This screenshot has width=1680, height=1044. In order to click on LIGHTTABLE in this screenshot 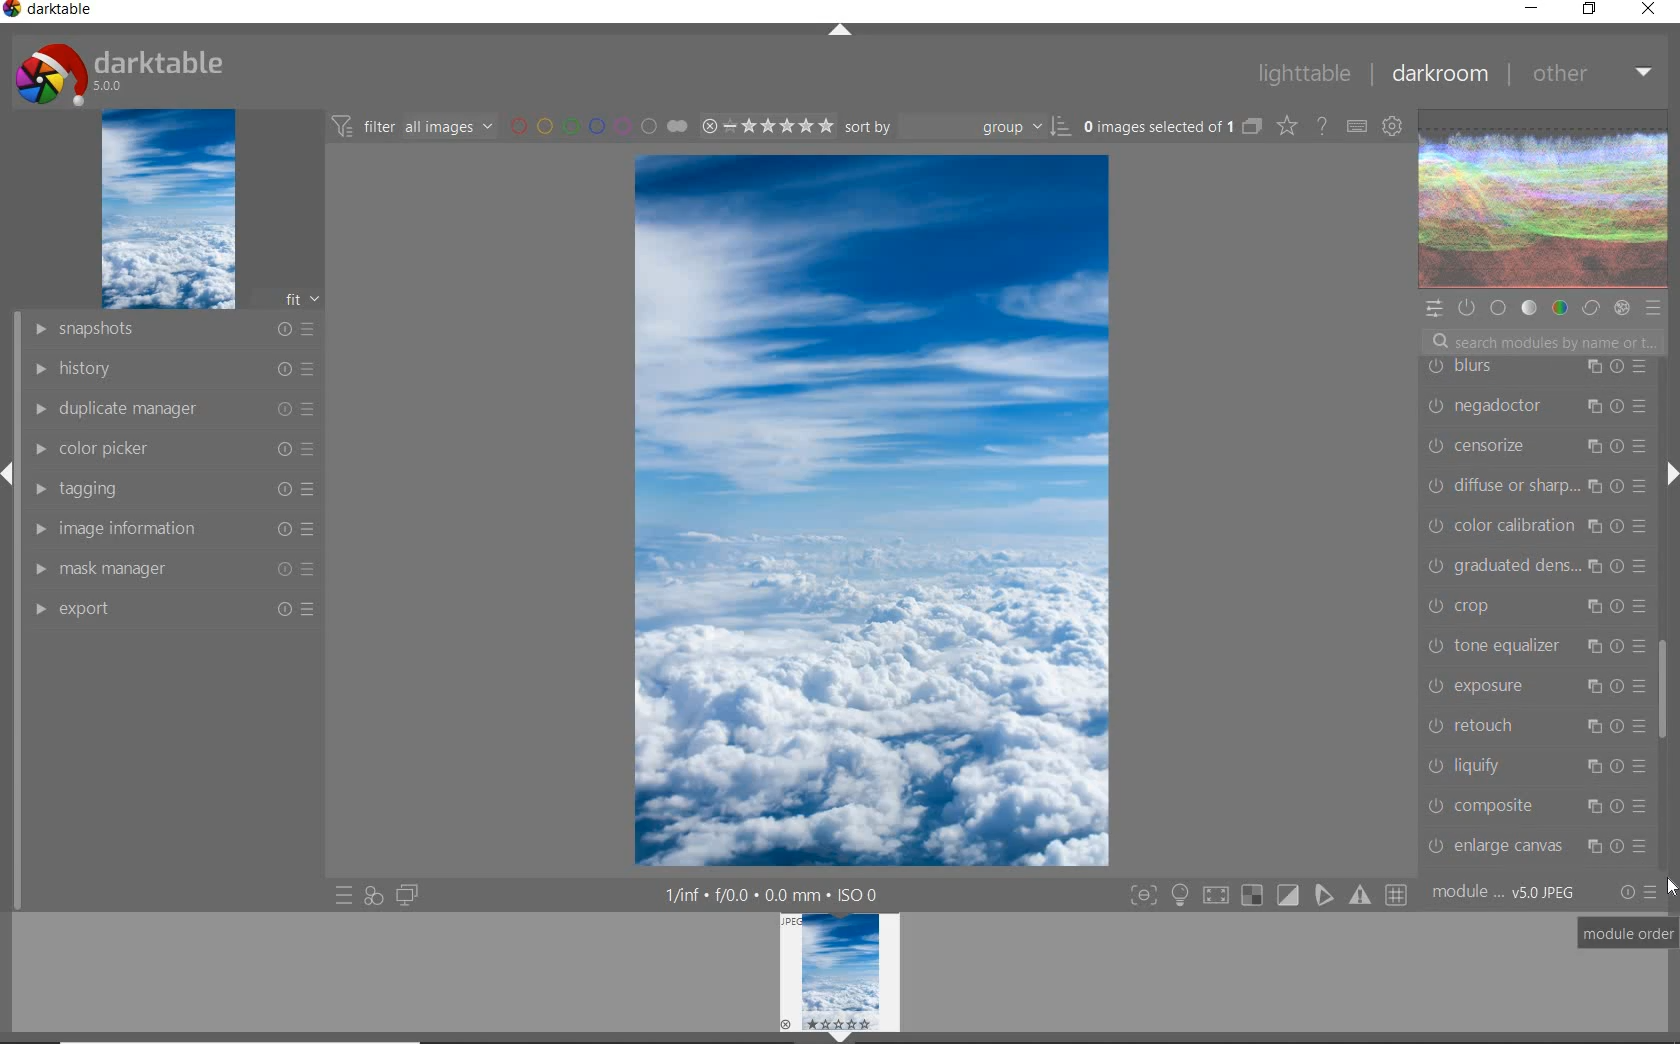, I will do `click(1302, 72)`.